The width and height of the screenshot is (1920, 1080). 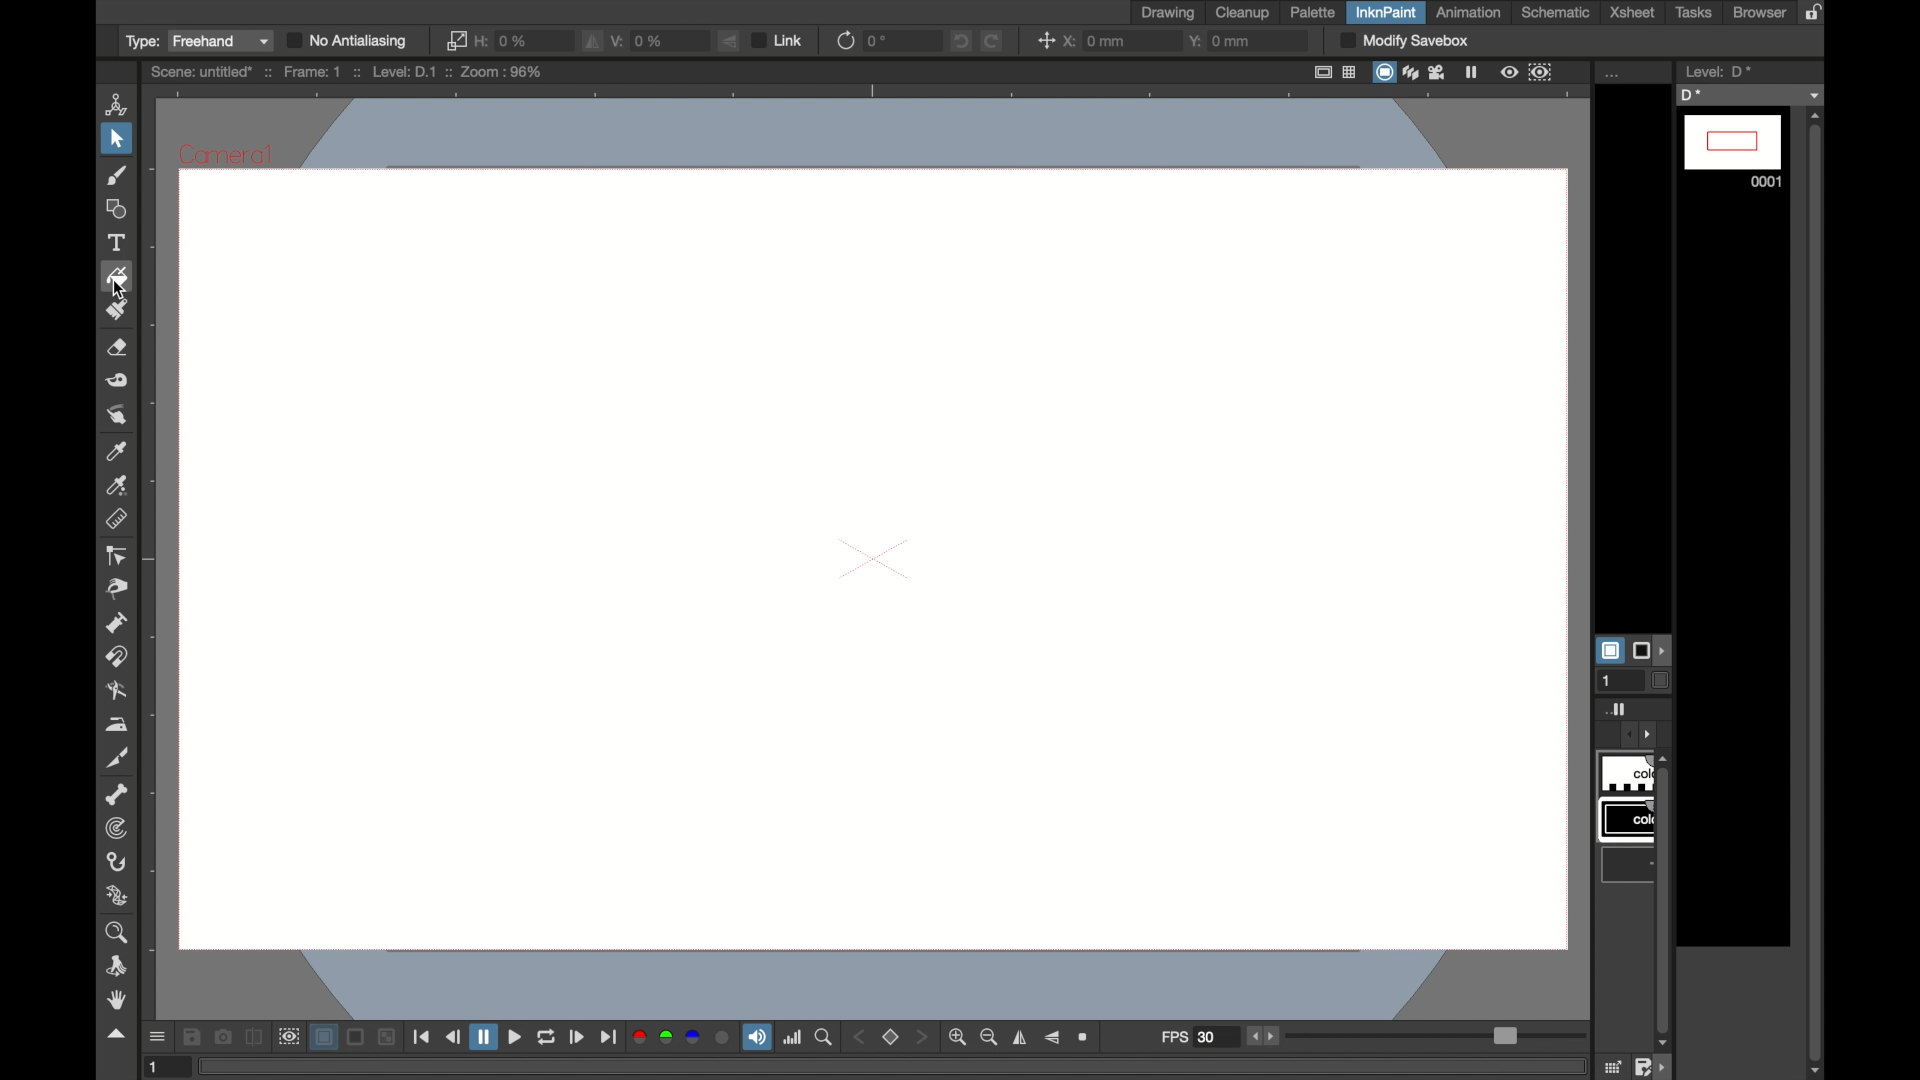 What do you see at coordinates (1096, 41) in the screenshot?
I see `x` at bounding box center [1096, 41].